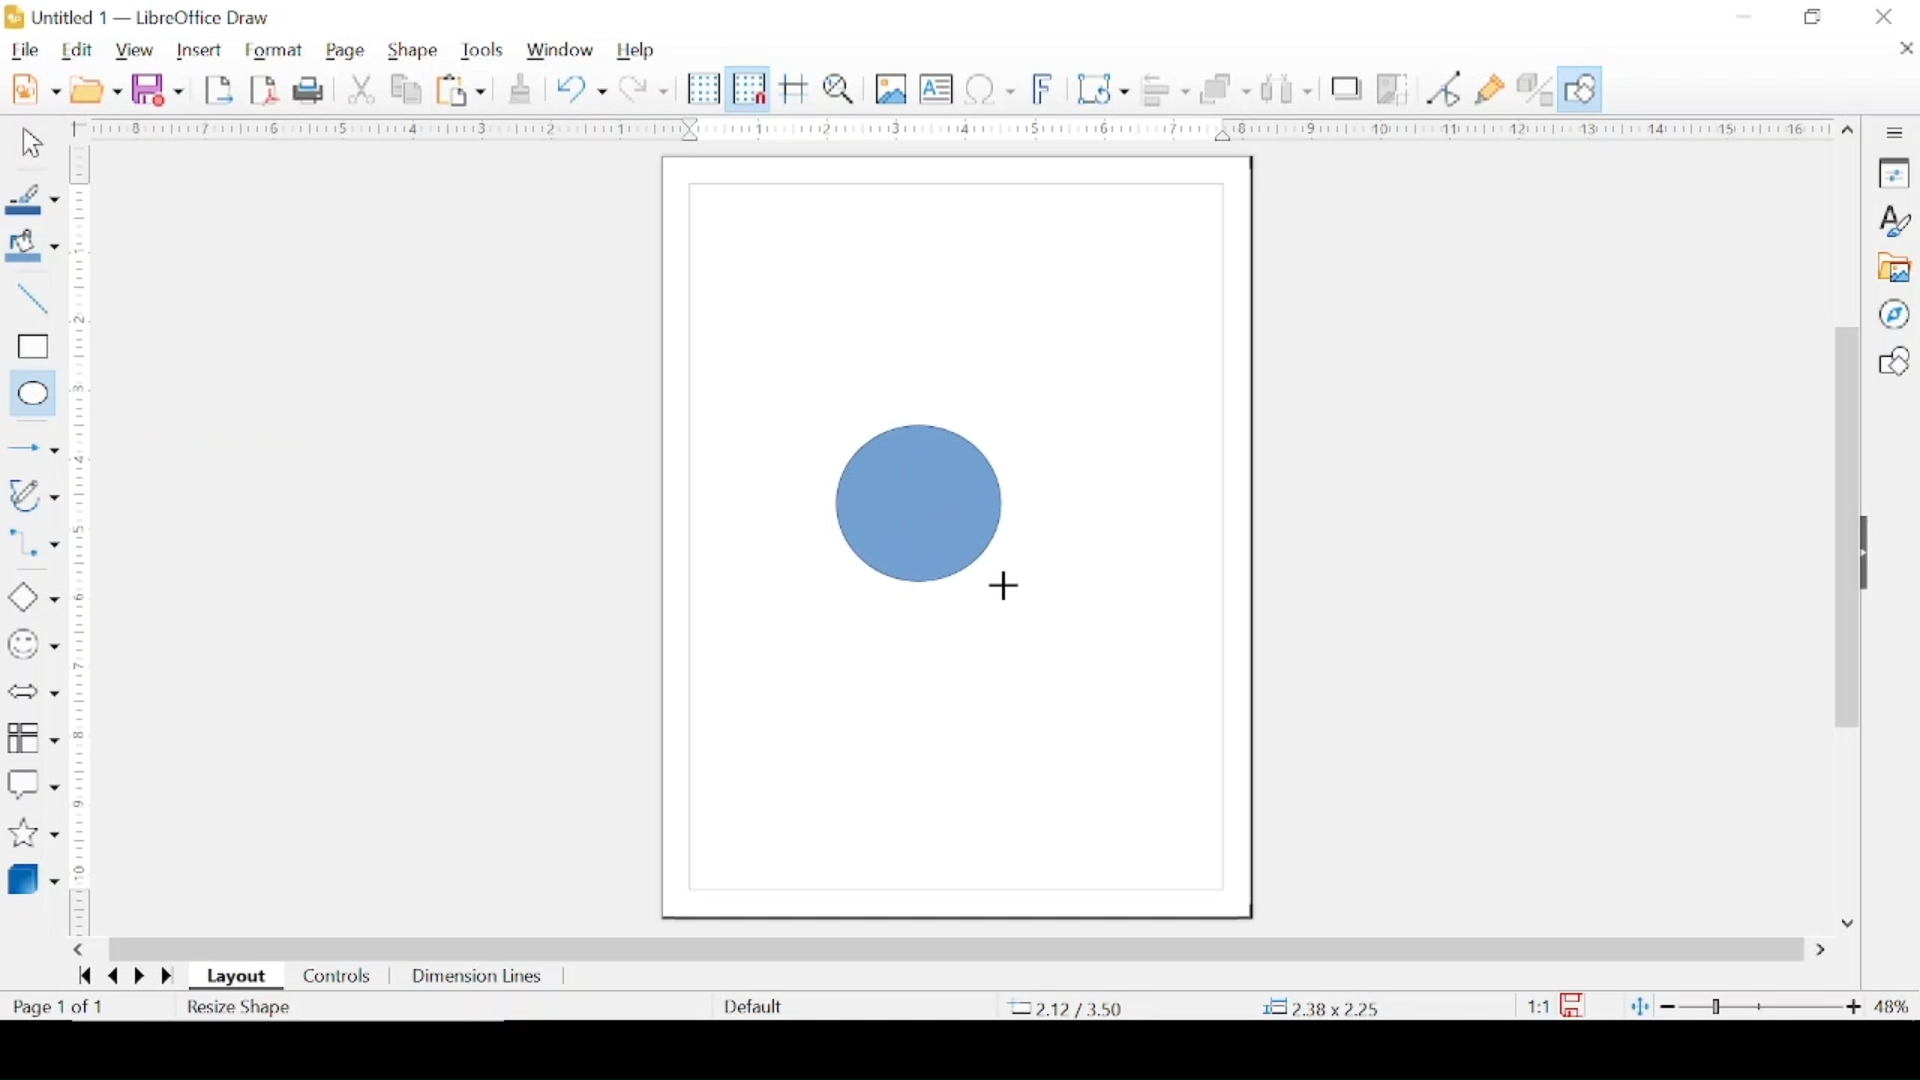 The width and height of the screenshot is (1920, 1080). What do you see at coordinates (33, 782) in the screenshot?
I see `callout shapes` at bounding box center [33, 782].